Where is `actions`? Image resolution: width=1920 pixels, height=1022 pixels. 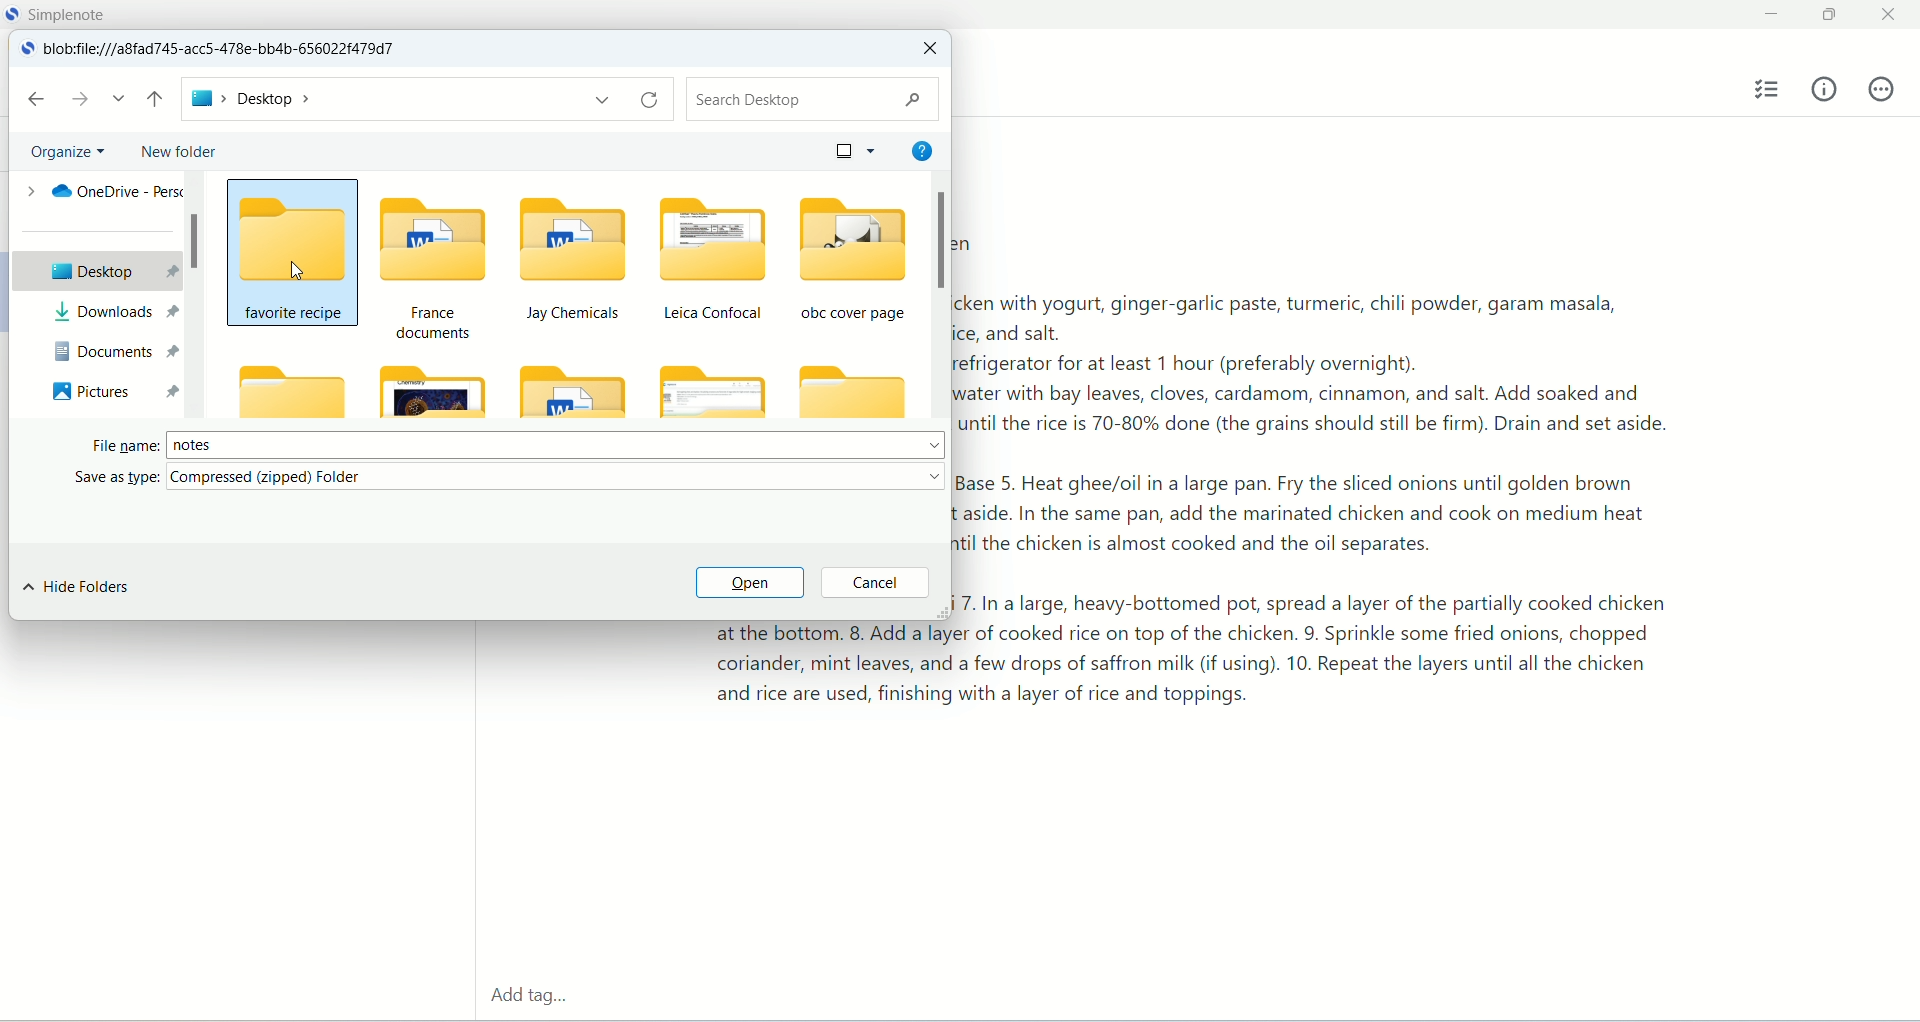
actions is located at coordinates (1881, 89).